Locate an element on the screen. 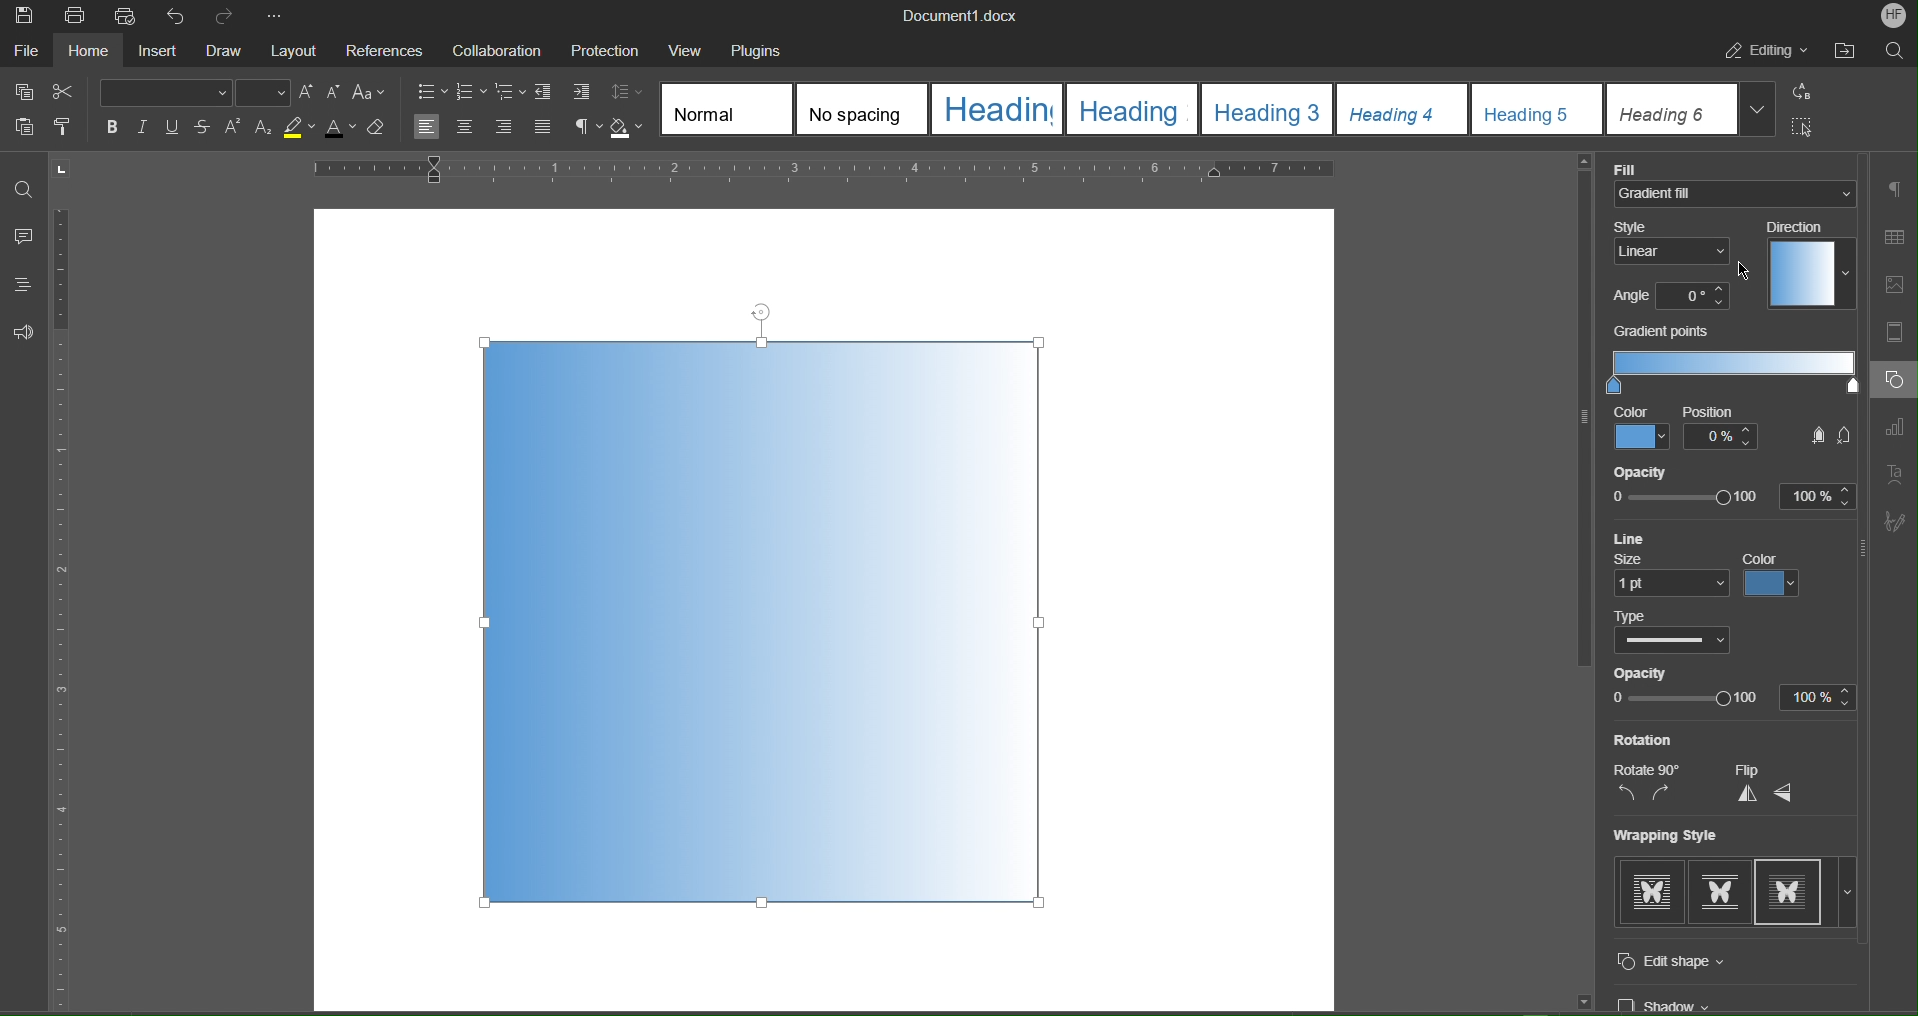 This screenshot has height=1016, width=1918. Bullet List is located at coordinates (431, 90).